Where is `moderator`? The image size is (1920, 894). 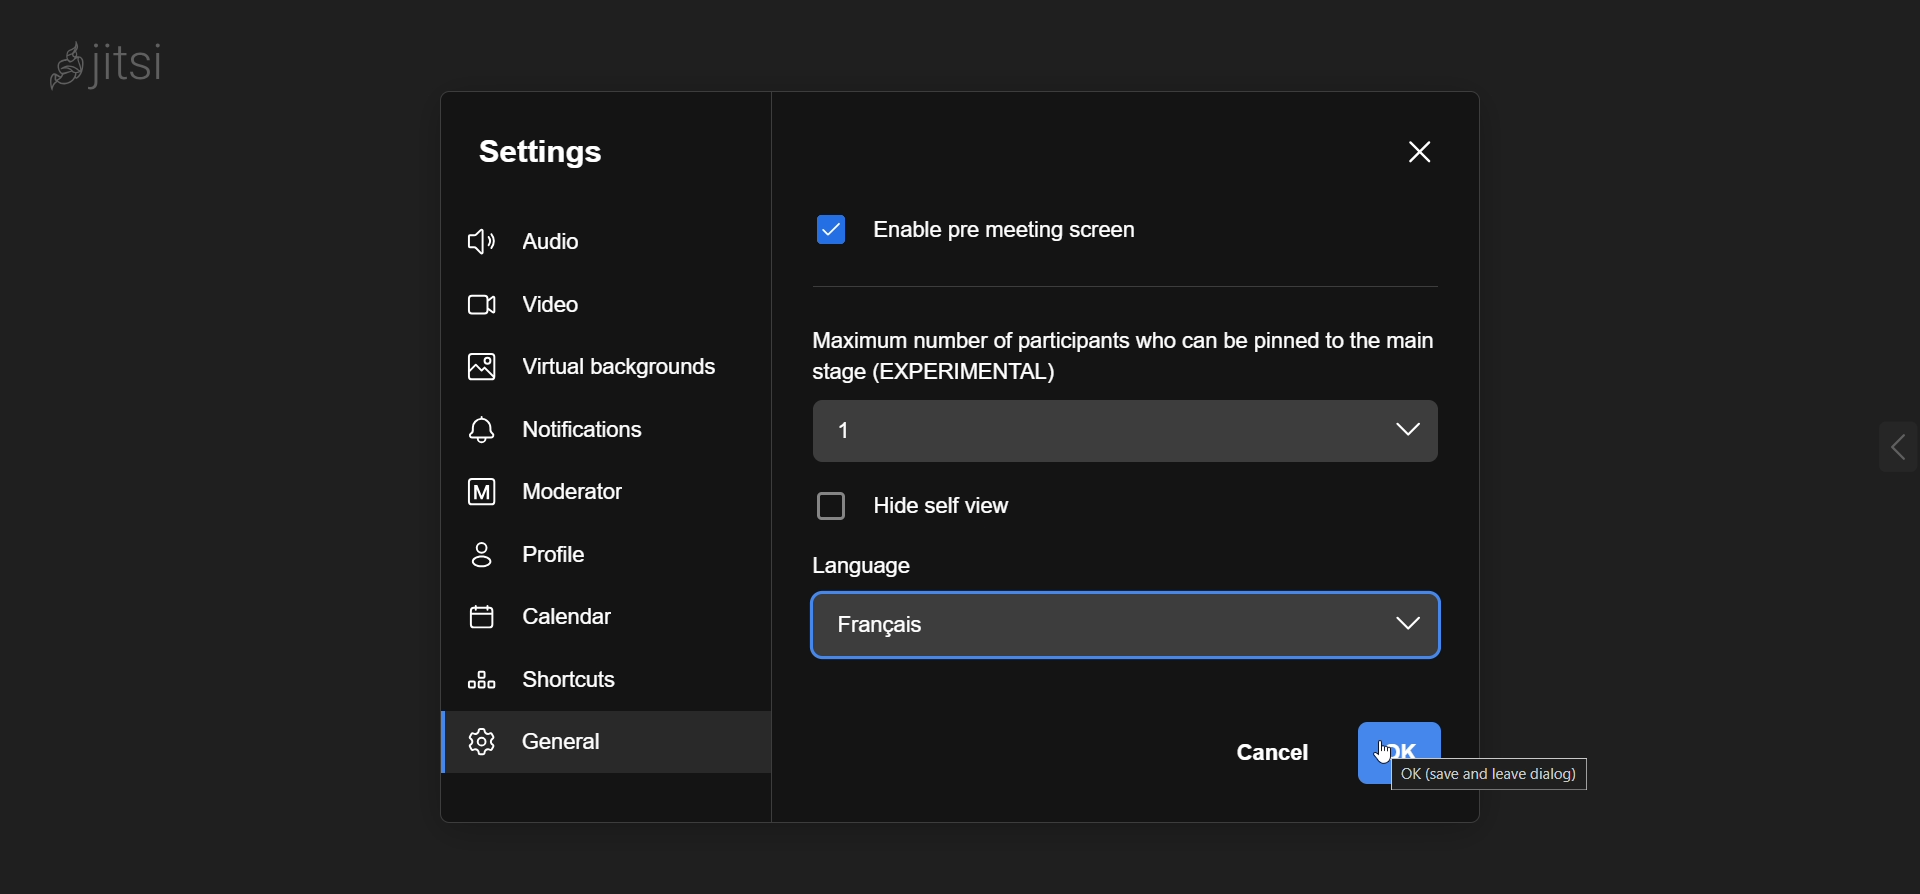
moderator is located at coordinates (558, 492).